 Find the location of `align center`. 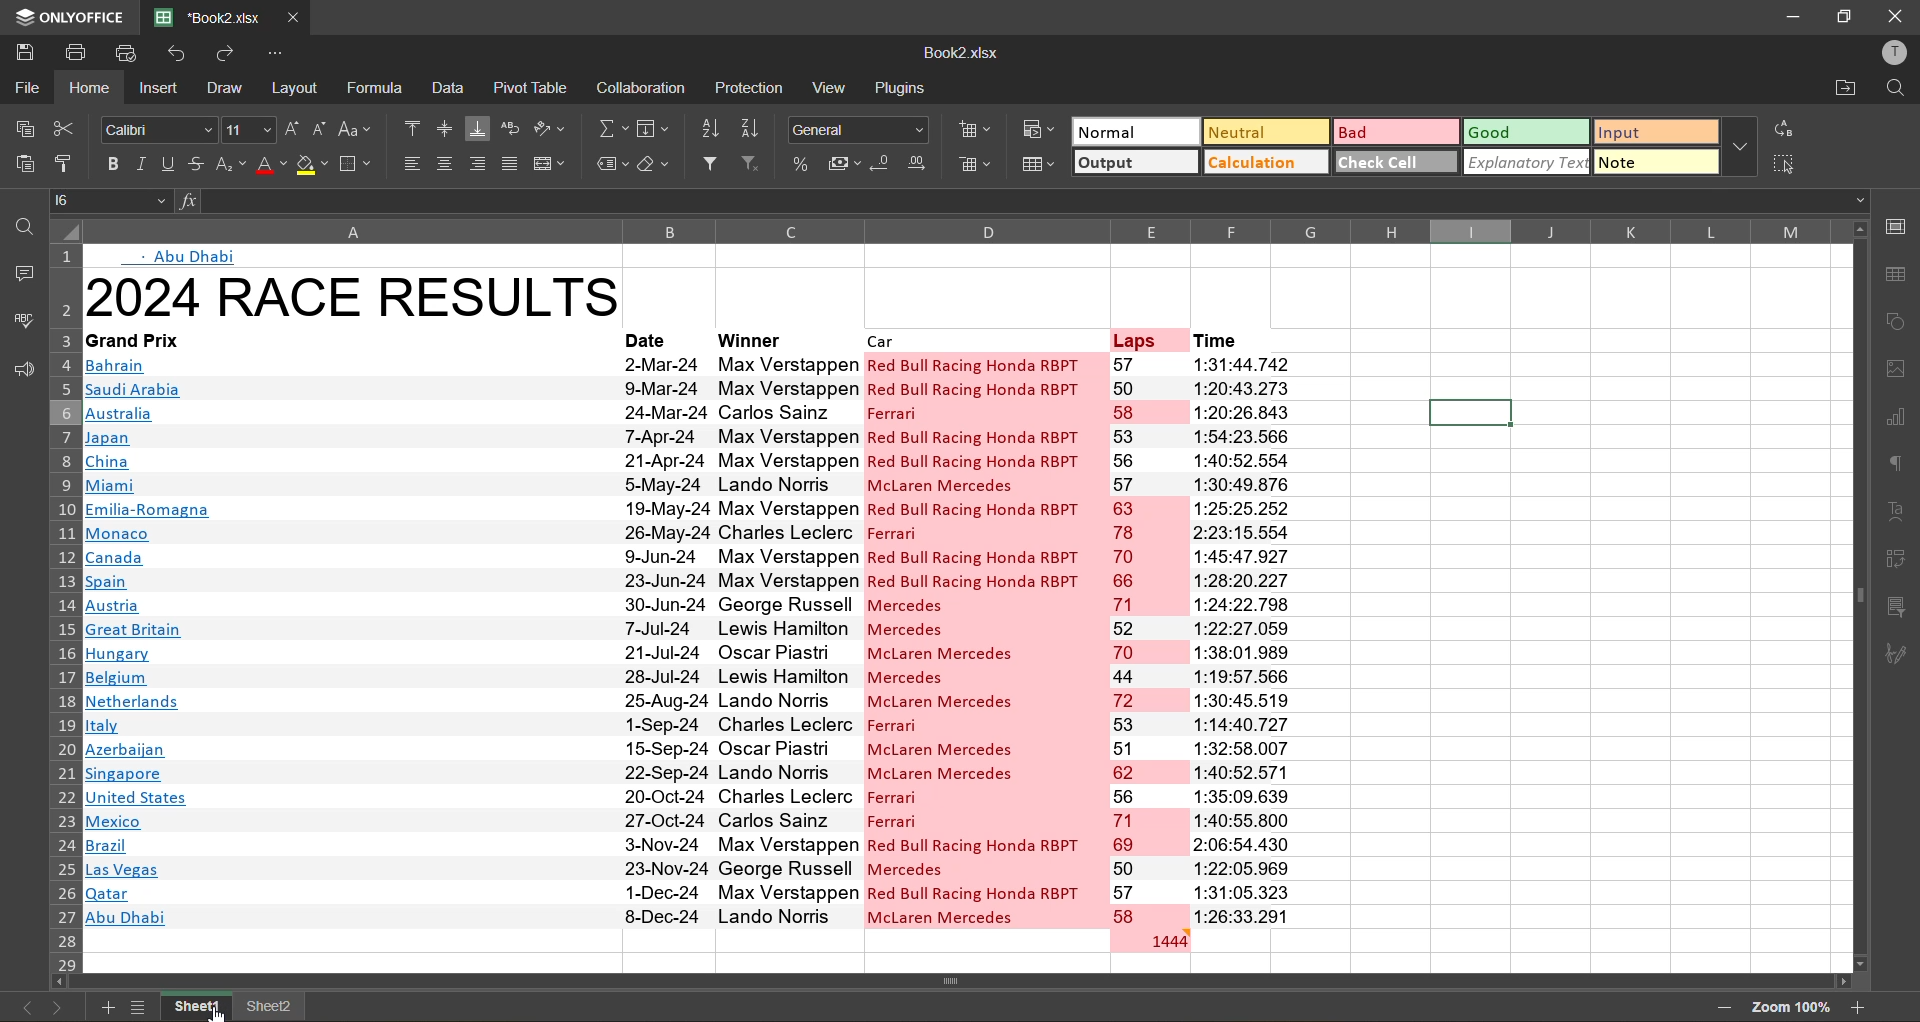

align center is located at coordinates (445, 161).